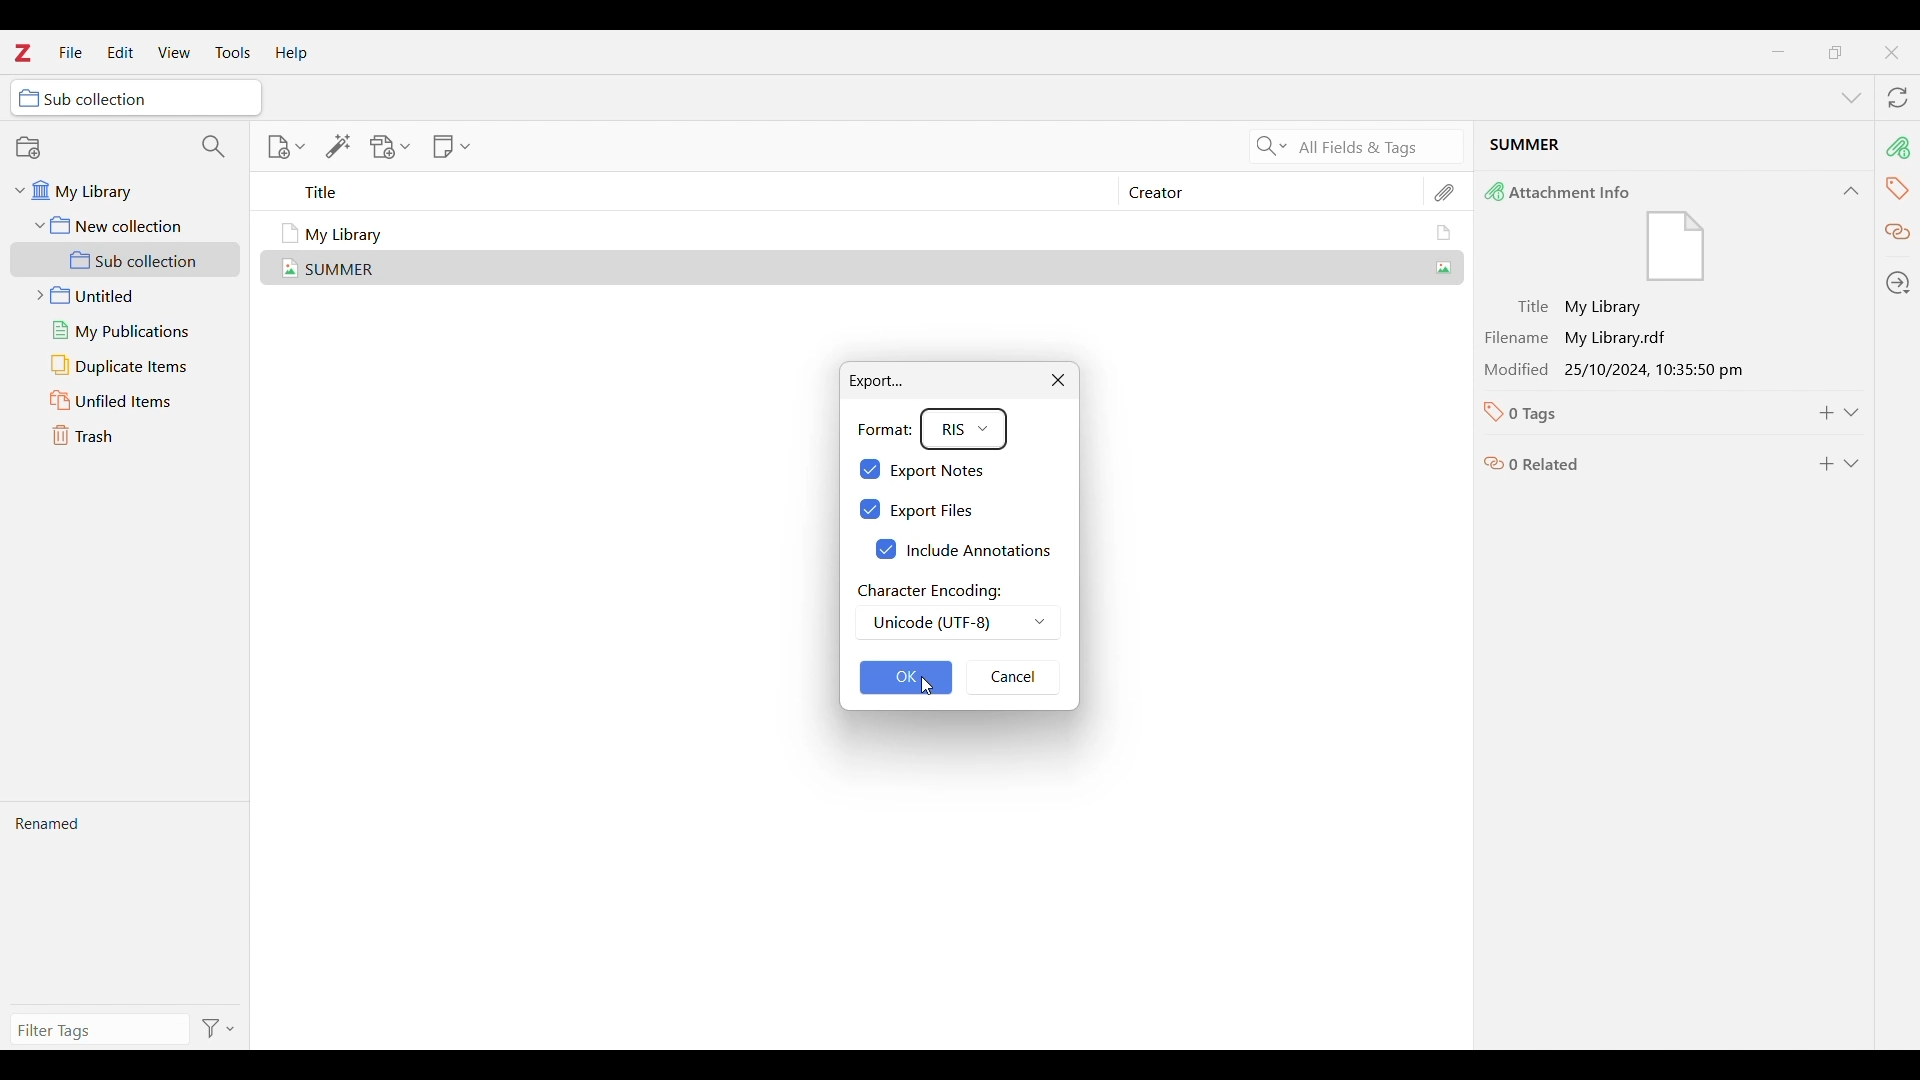 The height and width of the screenshot is (1080, 1920). What do you see at coordinates (96, 1030) in the screenshot?
I see `Type filter tag` at bounding box center [96, 1030].